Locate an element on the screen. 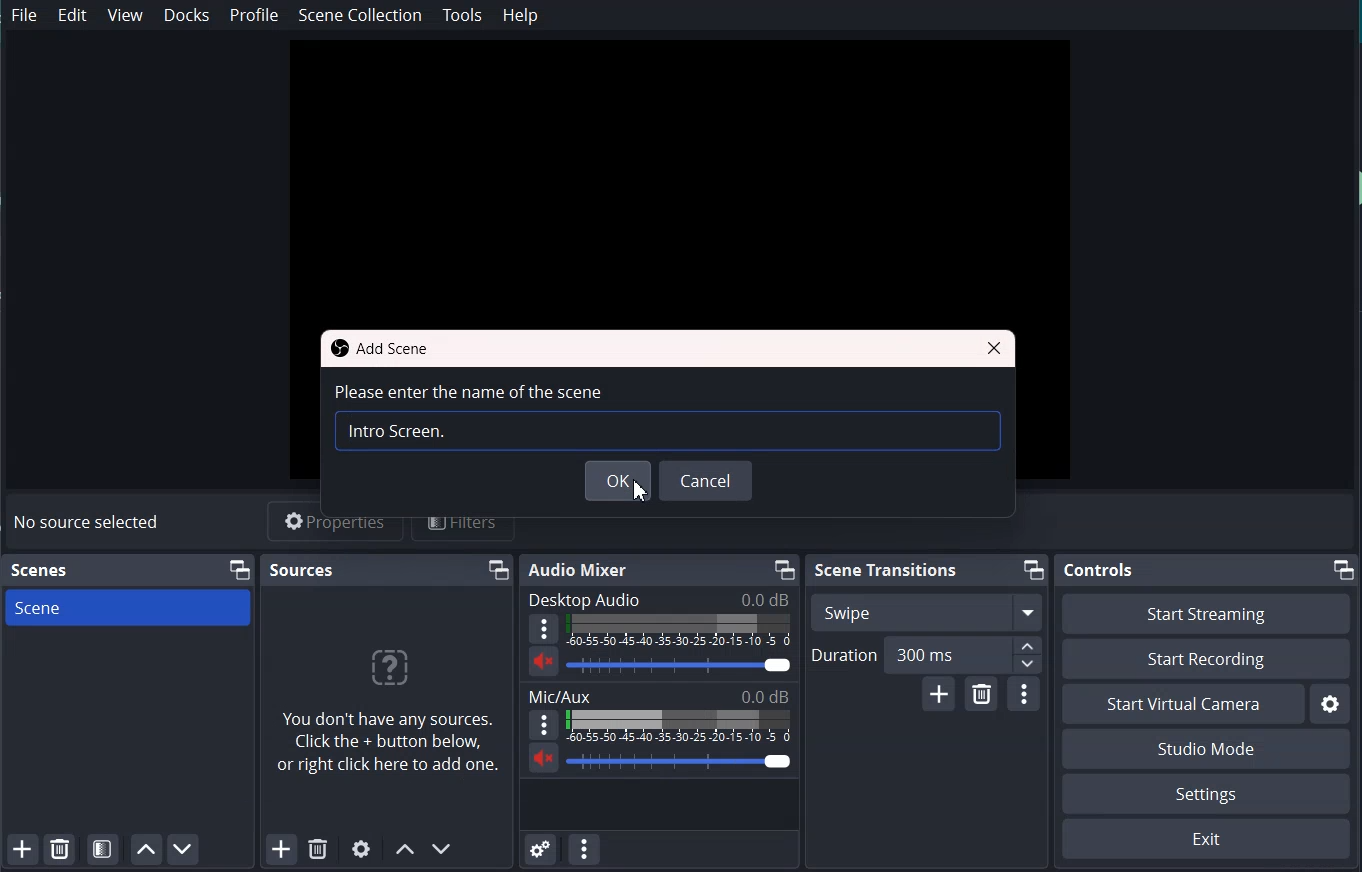 The image size is (1362, 872). ? is located at coordinates (387, 672).